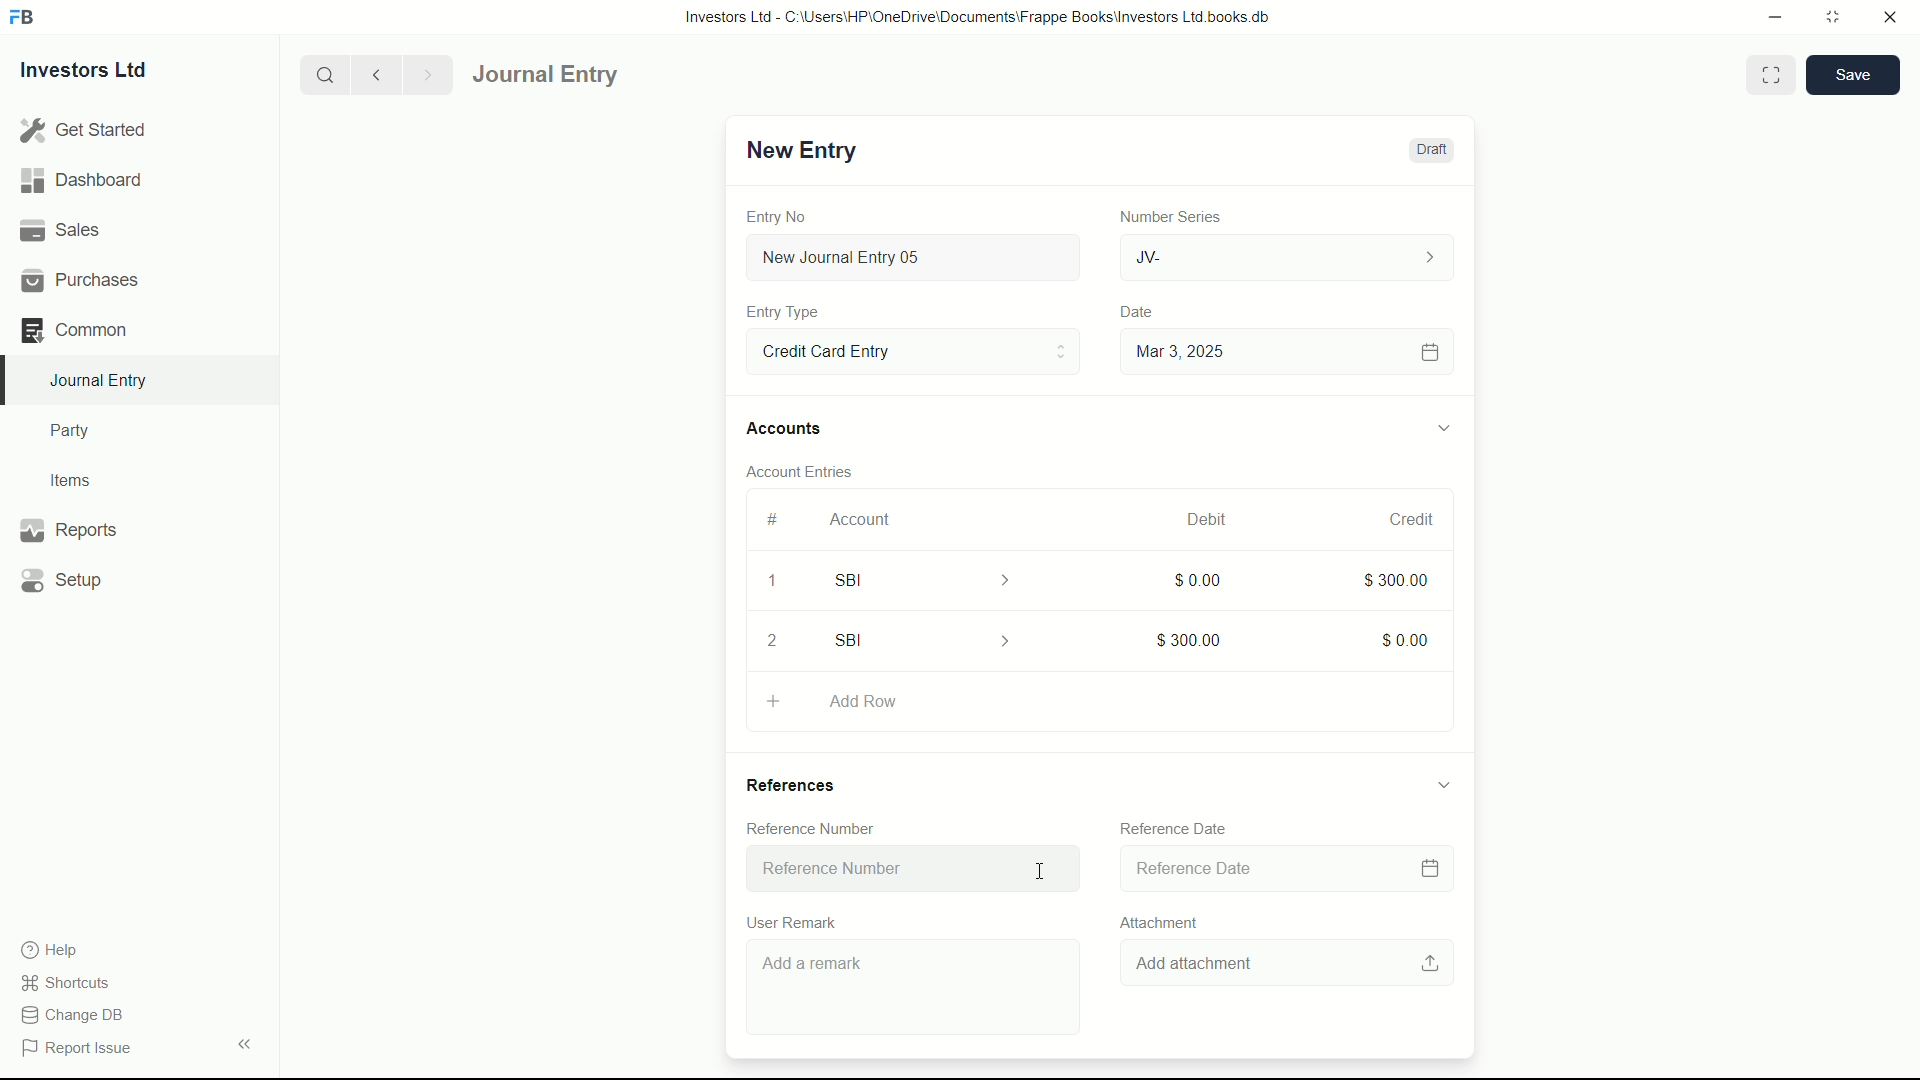 Image resolution: width=1920 pixels, height=1080 pixels. I want to click on Reference Date, so click(1173, 826).